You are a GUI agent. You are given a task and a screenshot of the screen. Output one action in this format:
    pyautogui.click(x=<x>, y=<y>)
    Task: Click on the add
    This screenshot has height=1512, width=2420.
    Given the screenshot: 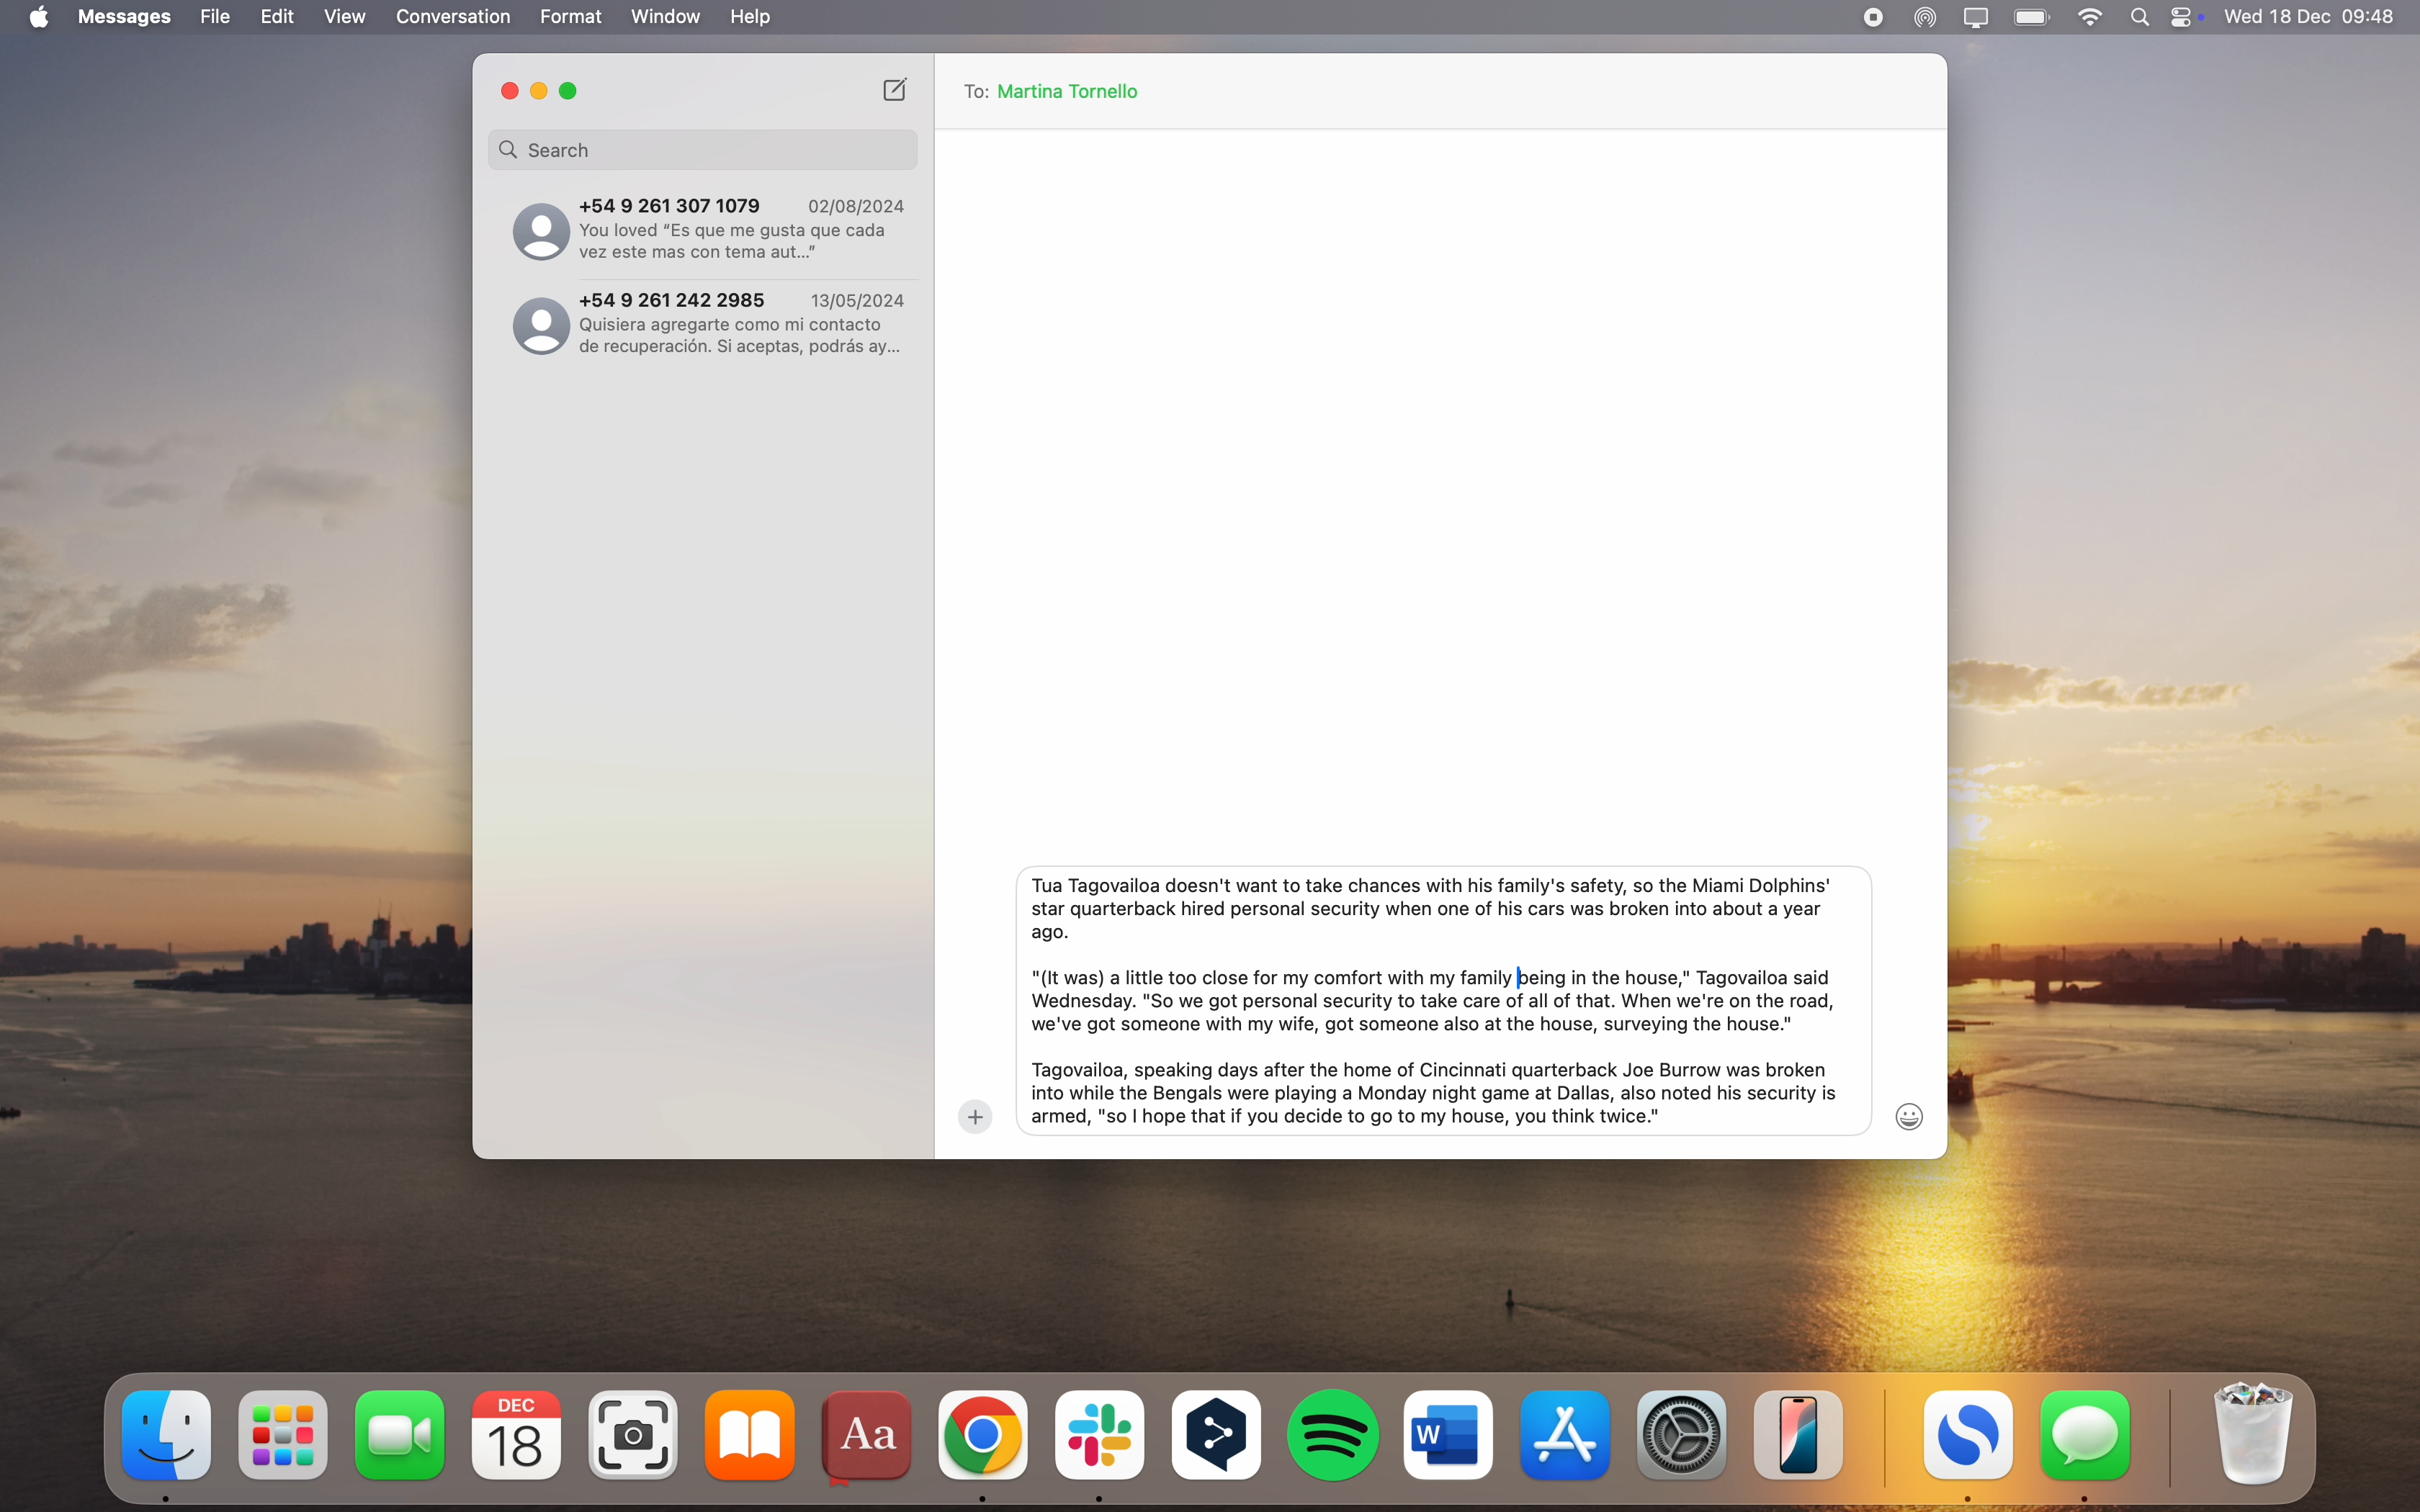 What is the action you would take?
    pyautogui.click(x=975, y=1117)
    